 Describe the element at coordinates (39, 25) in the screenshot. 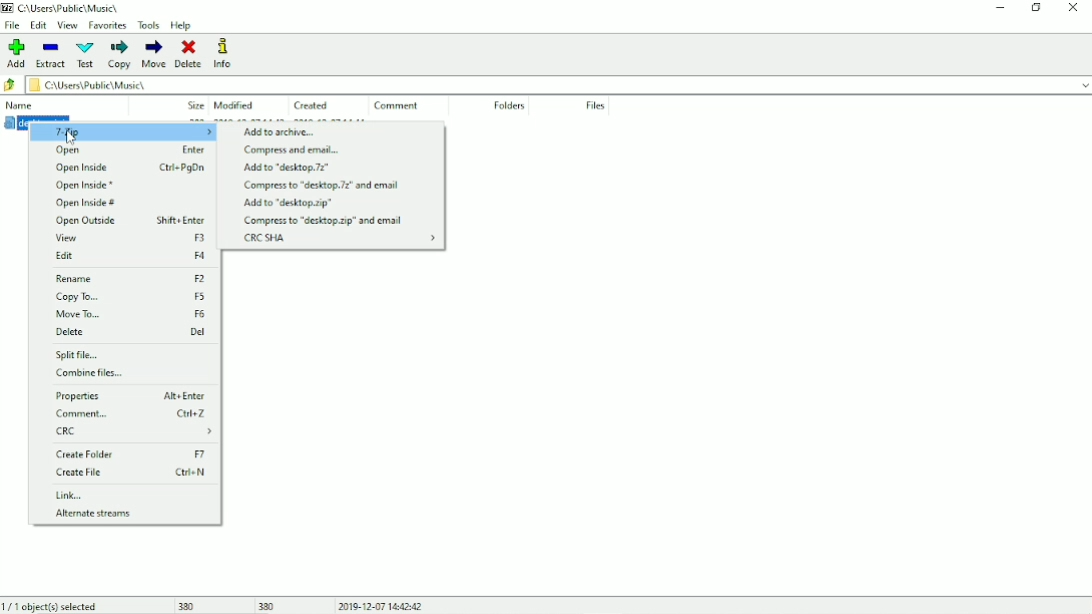

I see `Edit` at that location.